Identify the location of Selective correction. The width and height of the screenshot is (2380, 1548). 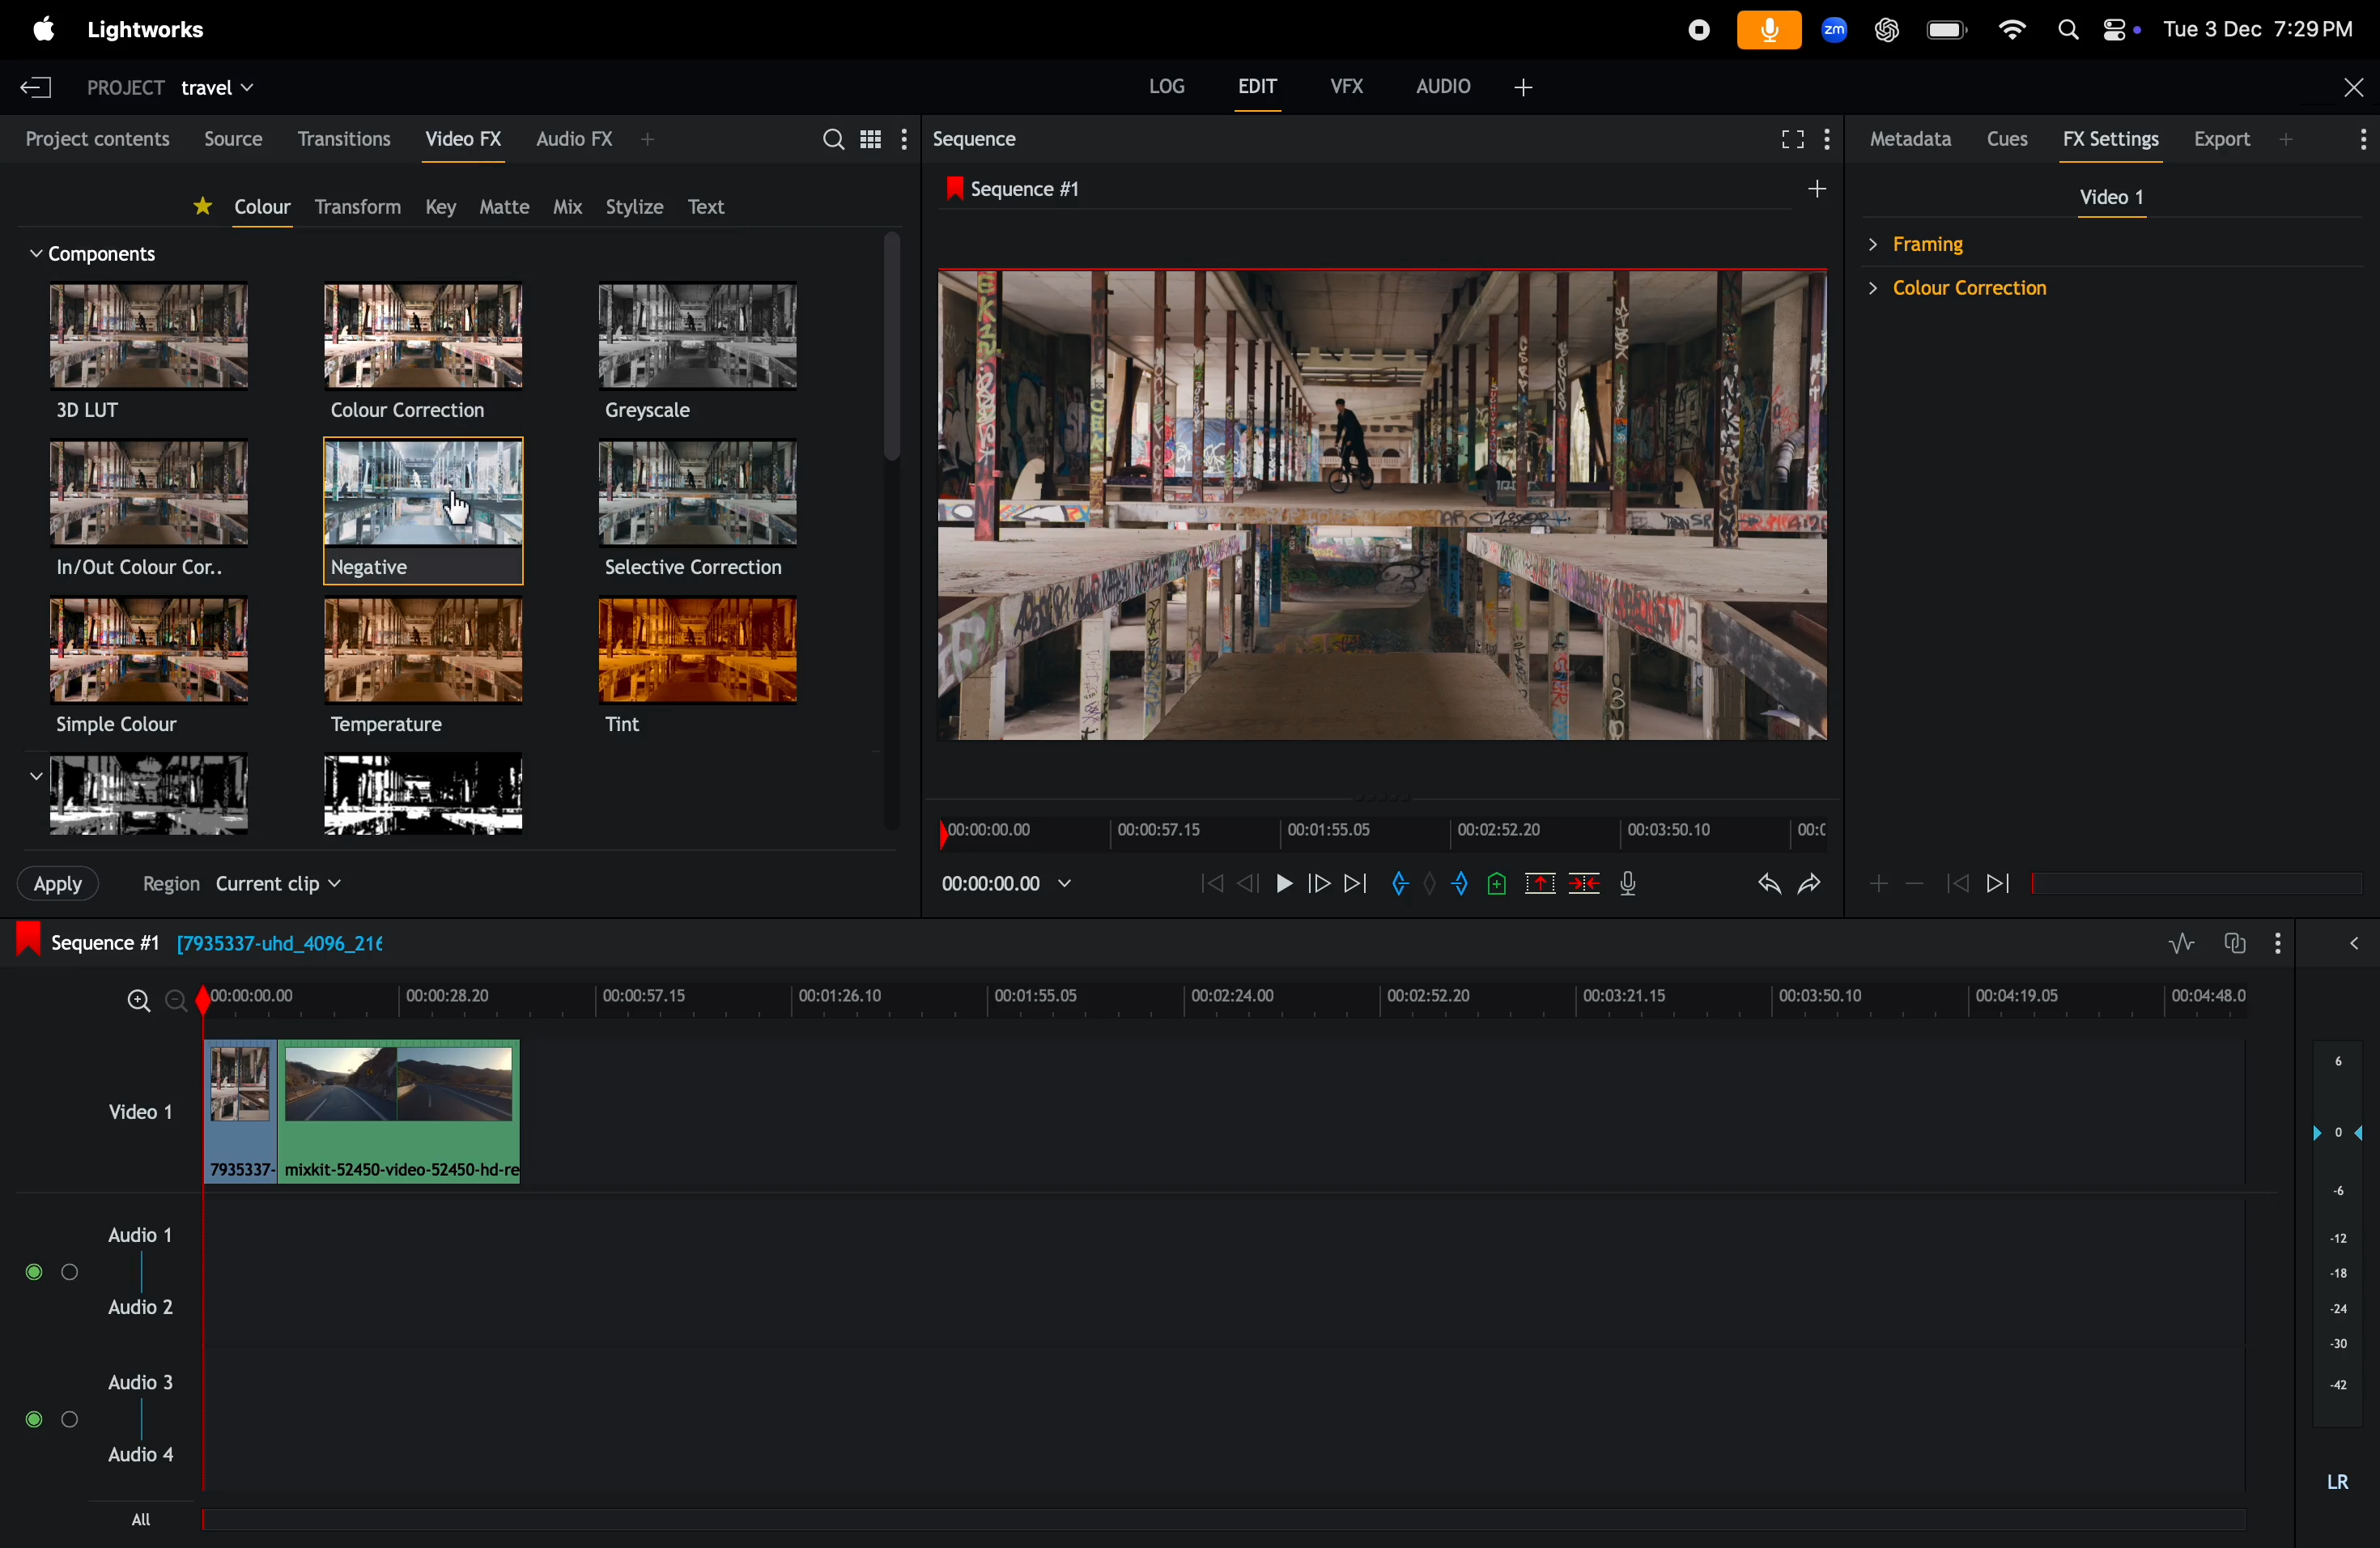
(700, 513).